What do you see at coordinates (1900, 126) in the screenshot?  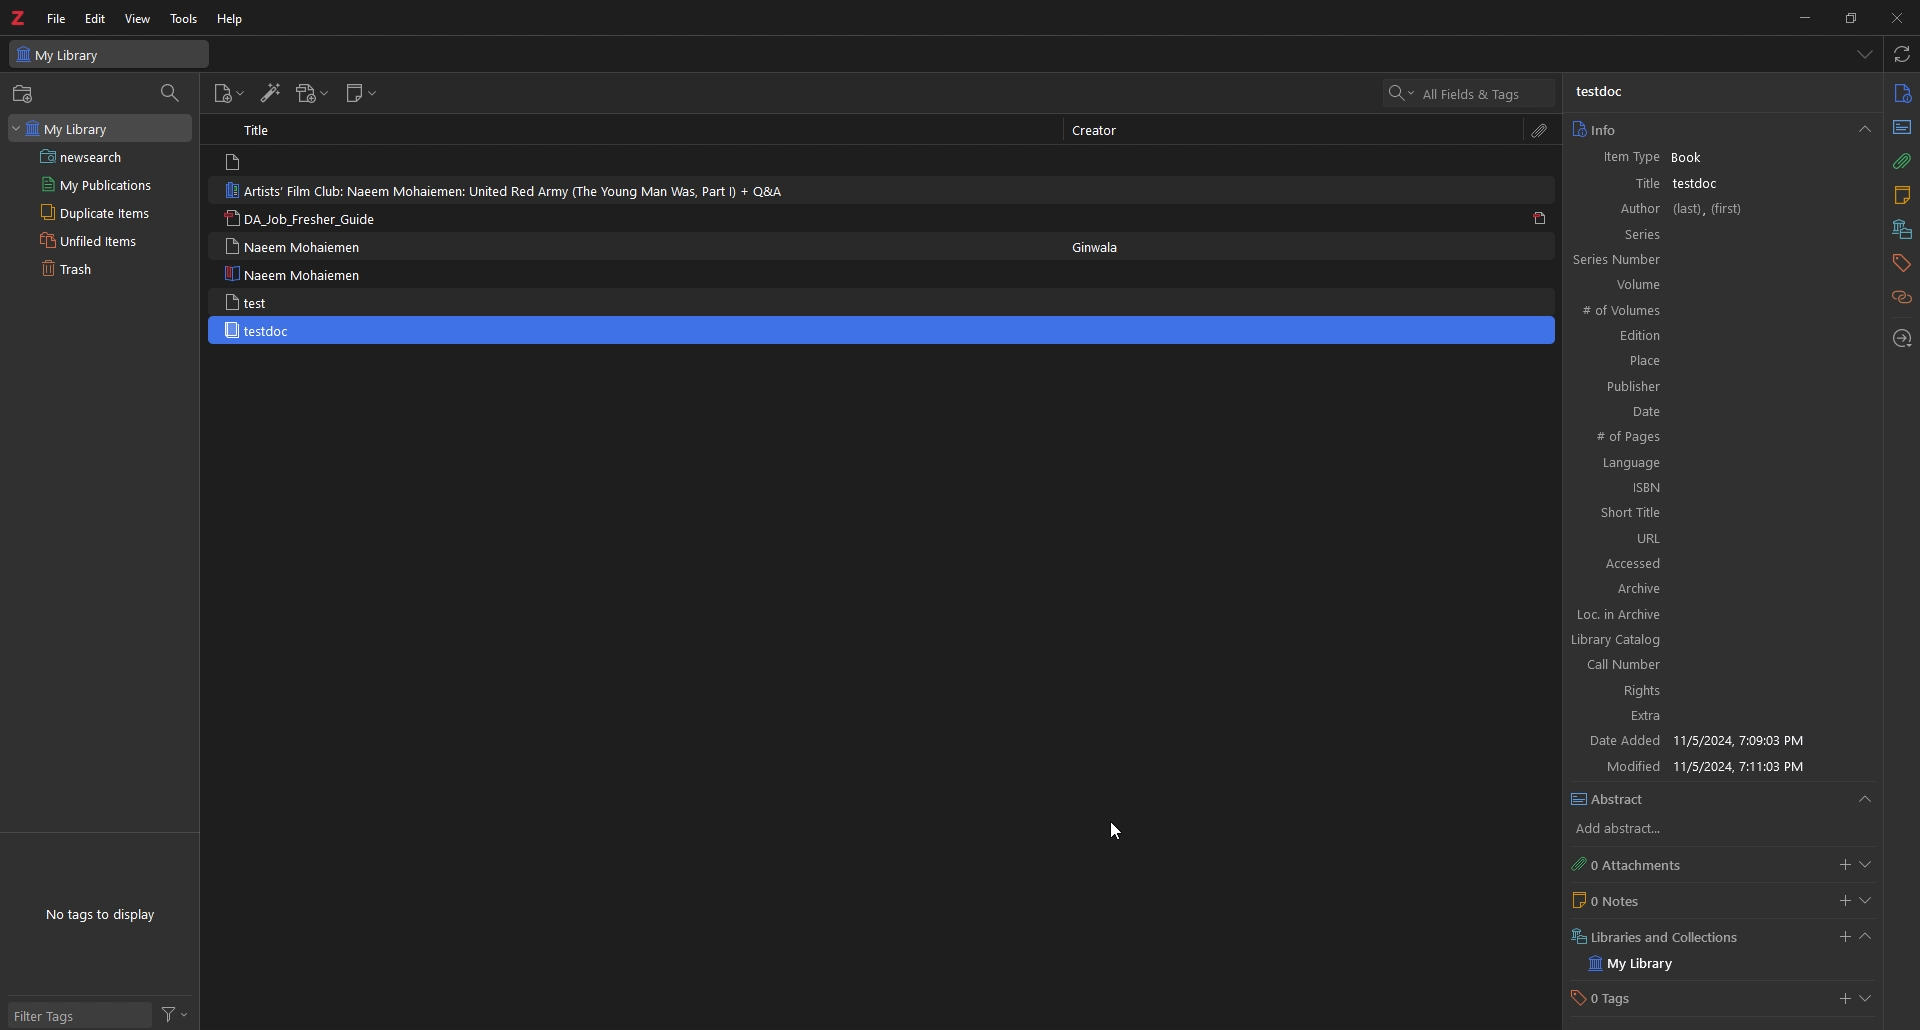 I see `abstract` at bounding box center [1900, 126].